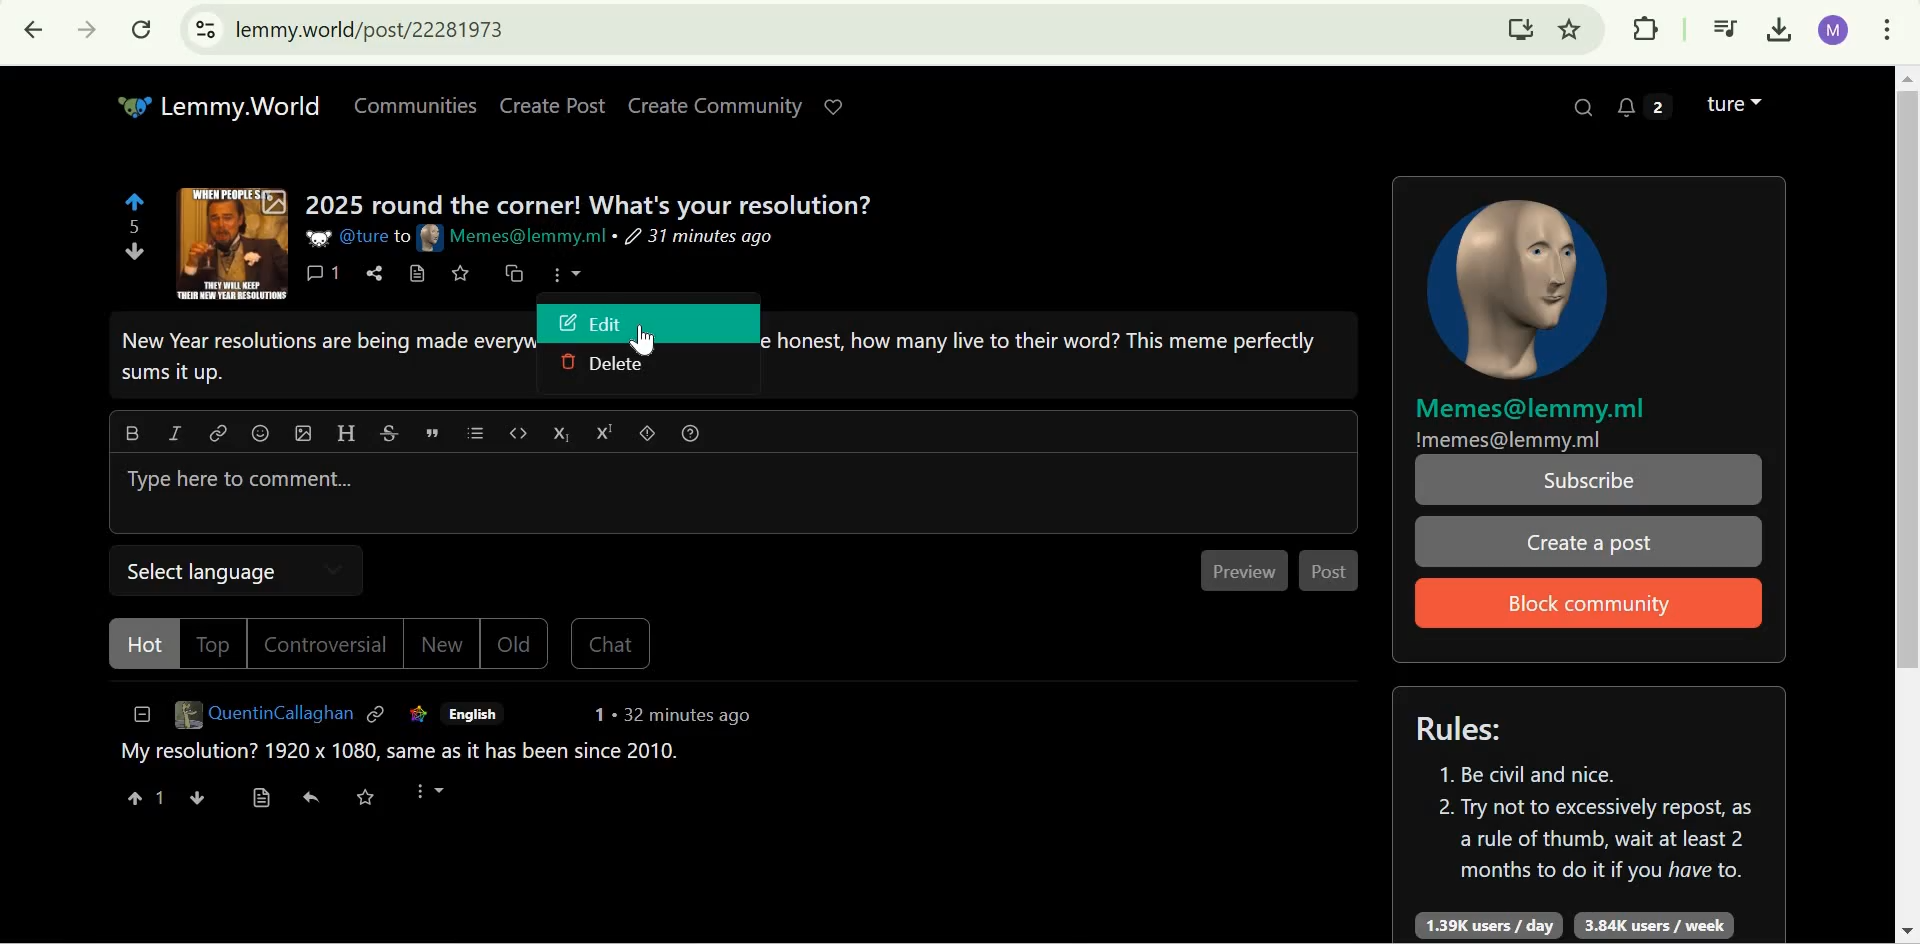 The height and width of the screenshot is (944, 1920). I want to click on customize and control google chrome, so click(1887, 33).